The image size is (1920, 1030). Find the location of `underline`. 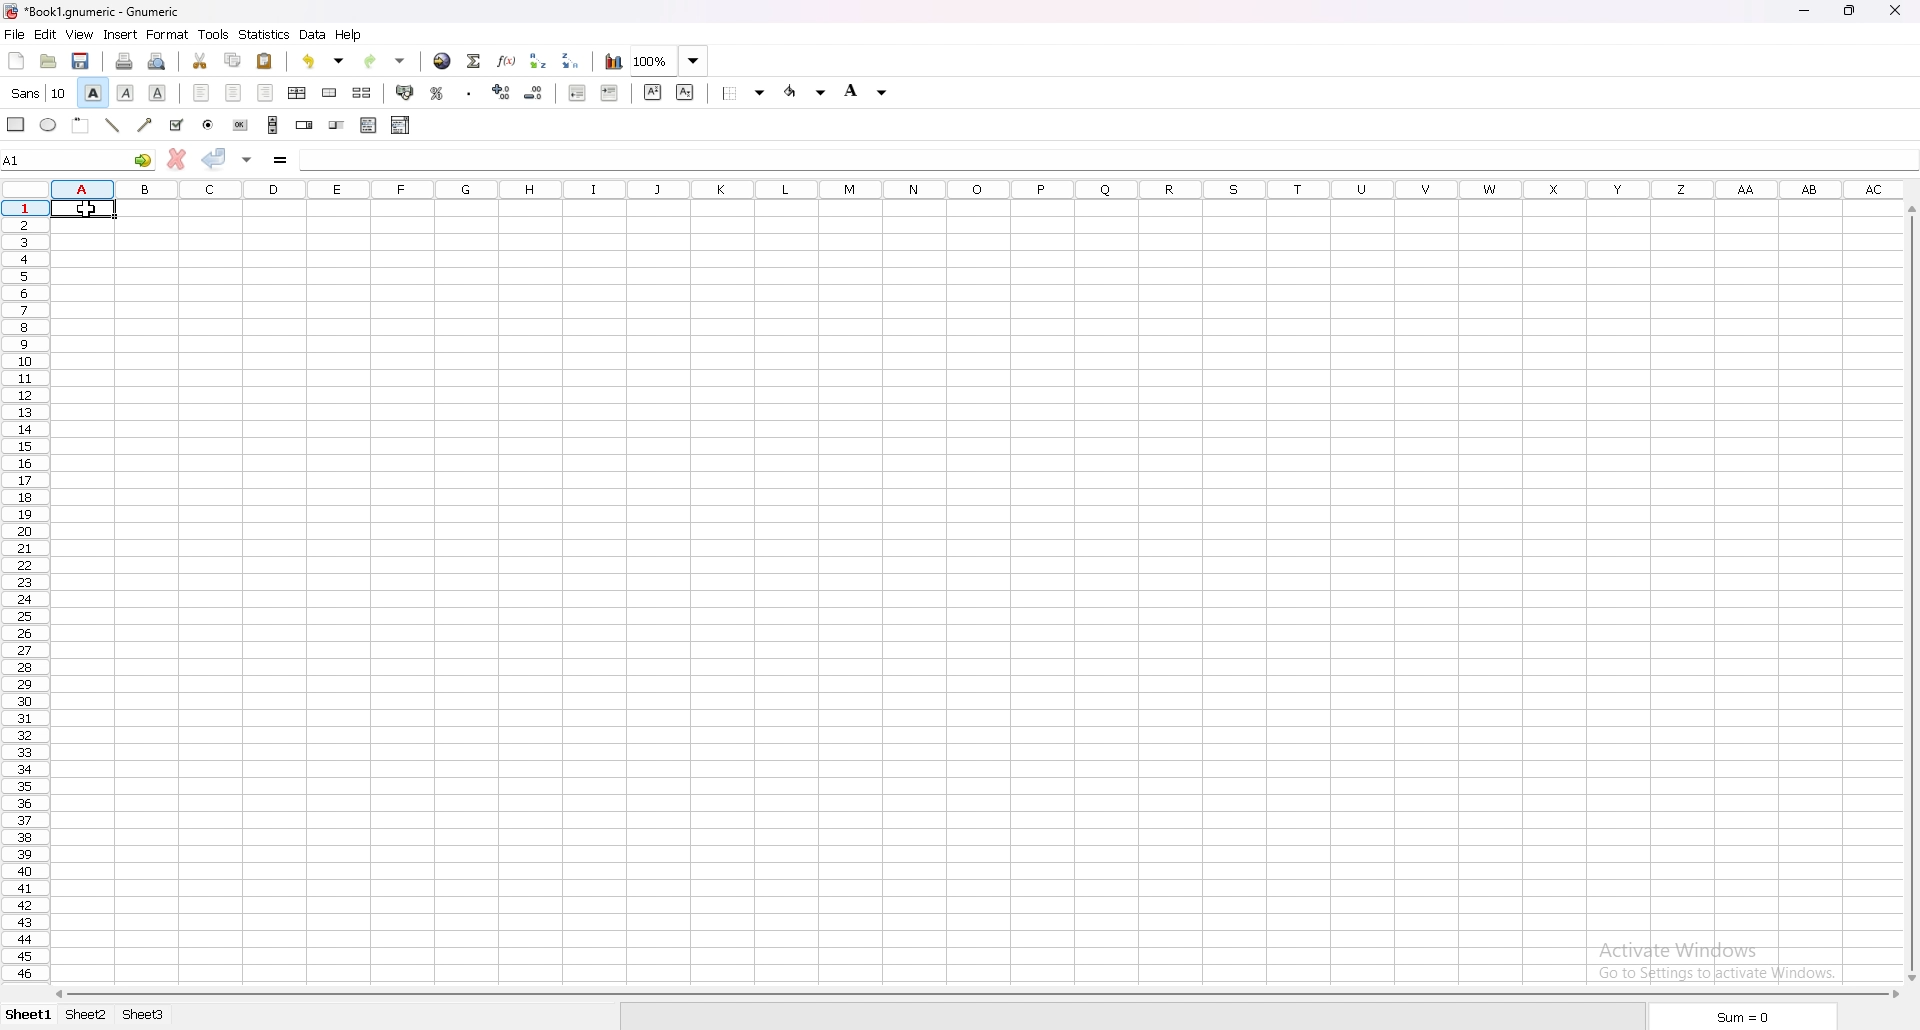

underline is located at coordinates (159, 94).